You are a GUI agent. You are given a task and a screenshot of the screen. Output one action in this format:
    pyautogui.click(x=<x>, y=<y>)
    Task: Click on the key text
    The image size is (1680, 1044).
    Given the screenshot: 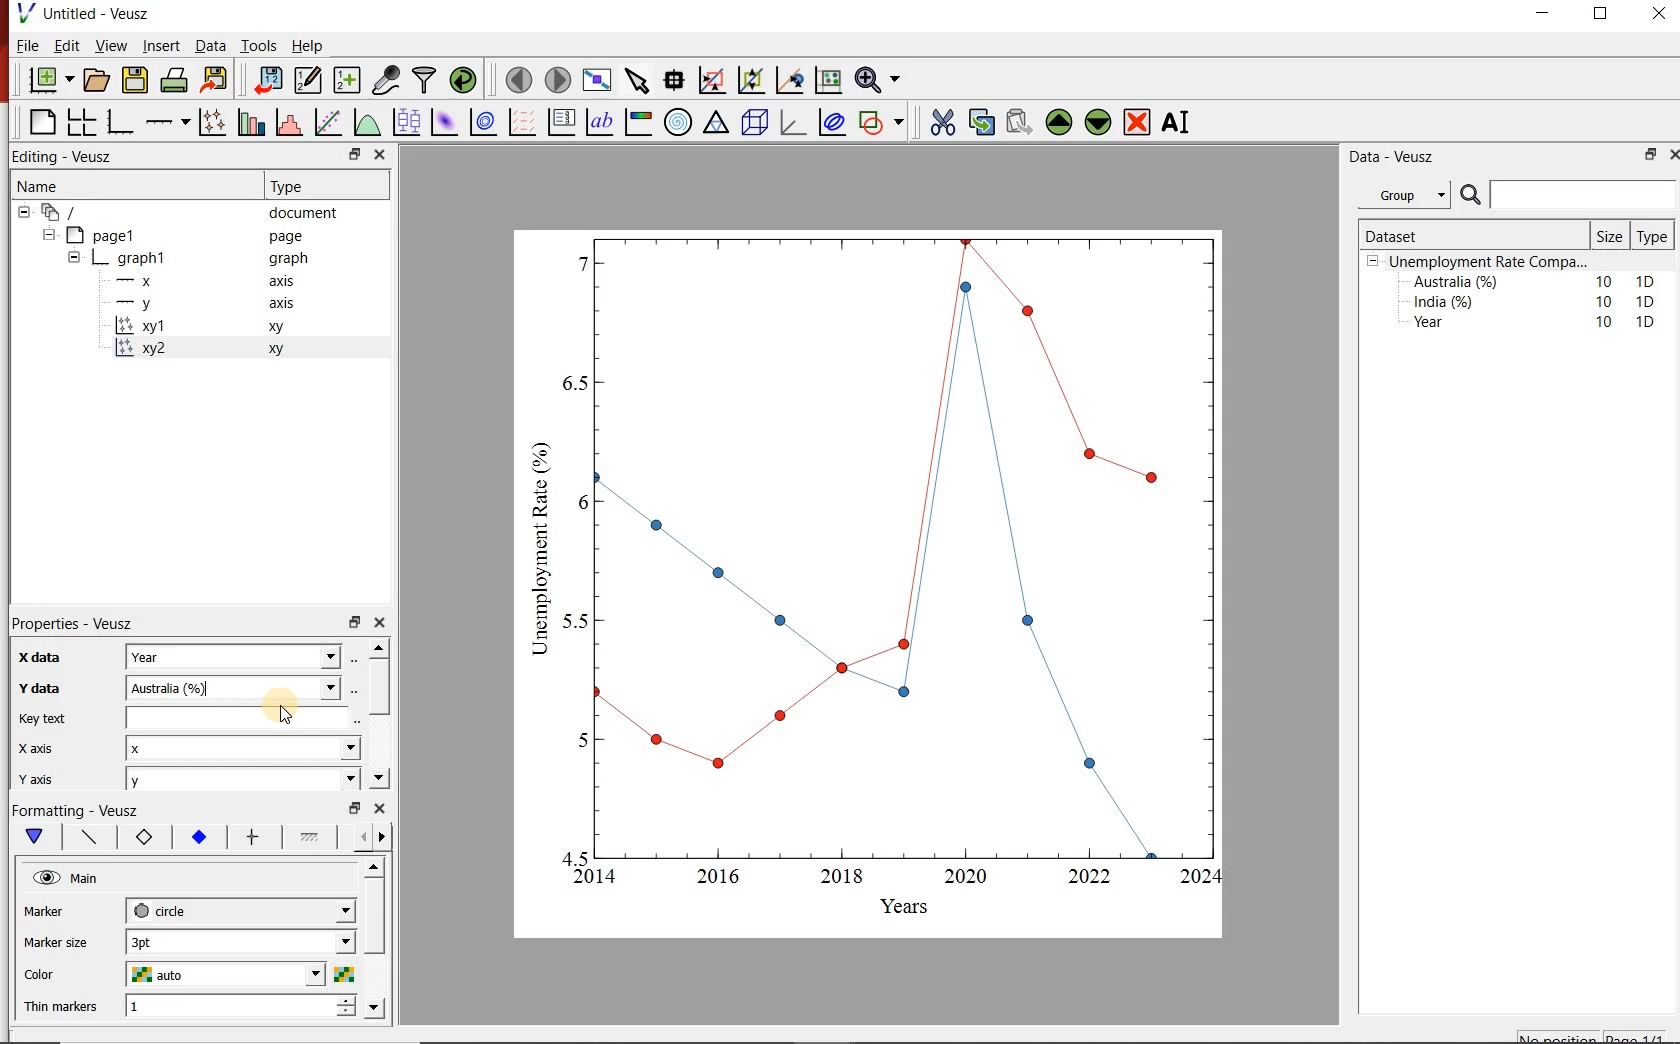 What is the action you would take?
    pyautogui.click(x=41, y=719)
    